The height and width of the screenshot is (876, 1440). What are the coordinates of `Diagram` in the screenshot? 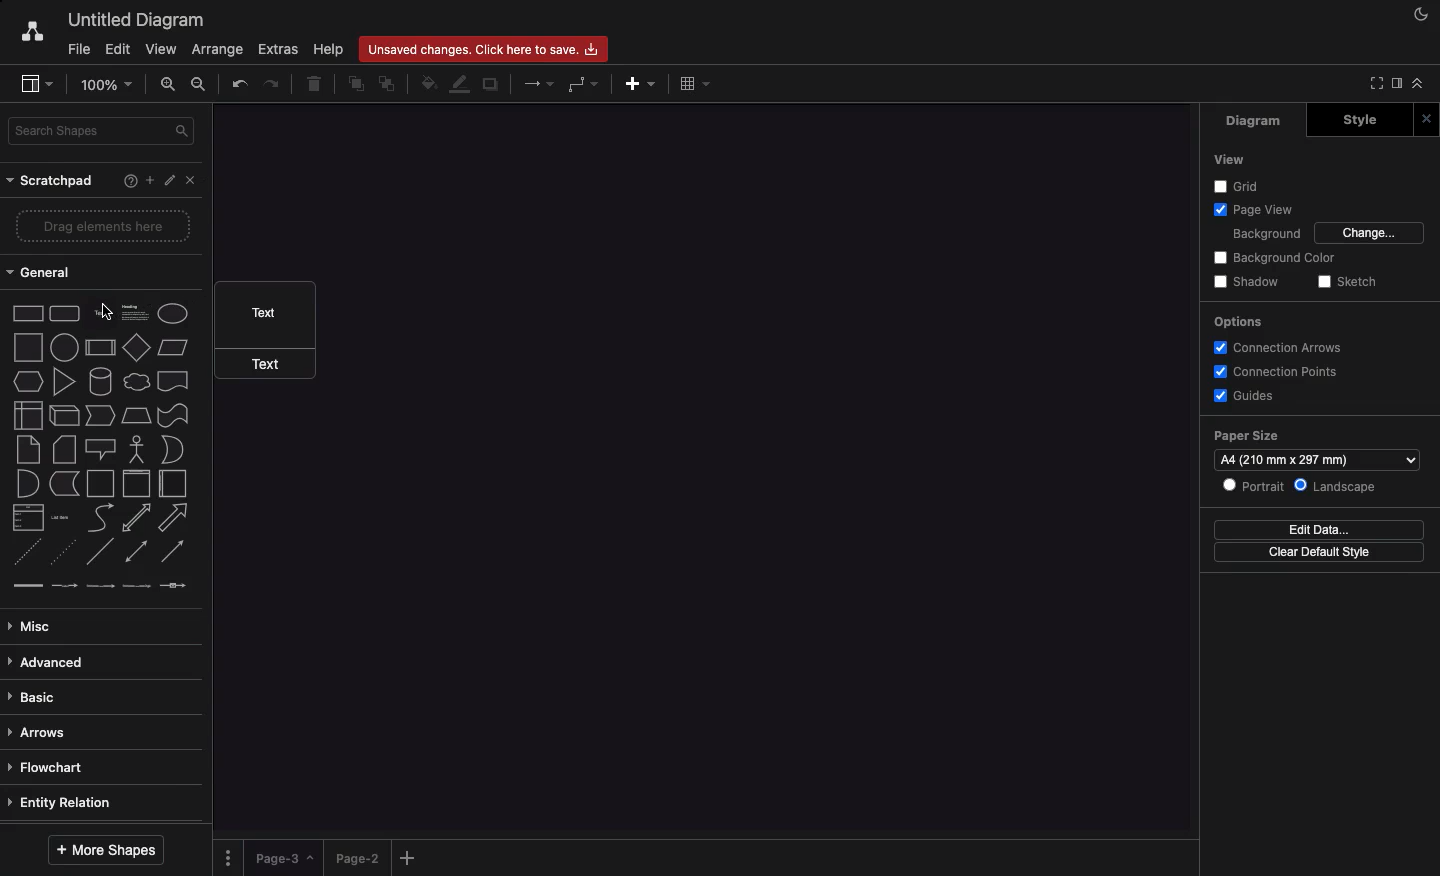 It's located at (1246, 122).